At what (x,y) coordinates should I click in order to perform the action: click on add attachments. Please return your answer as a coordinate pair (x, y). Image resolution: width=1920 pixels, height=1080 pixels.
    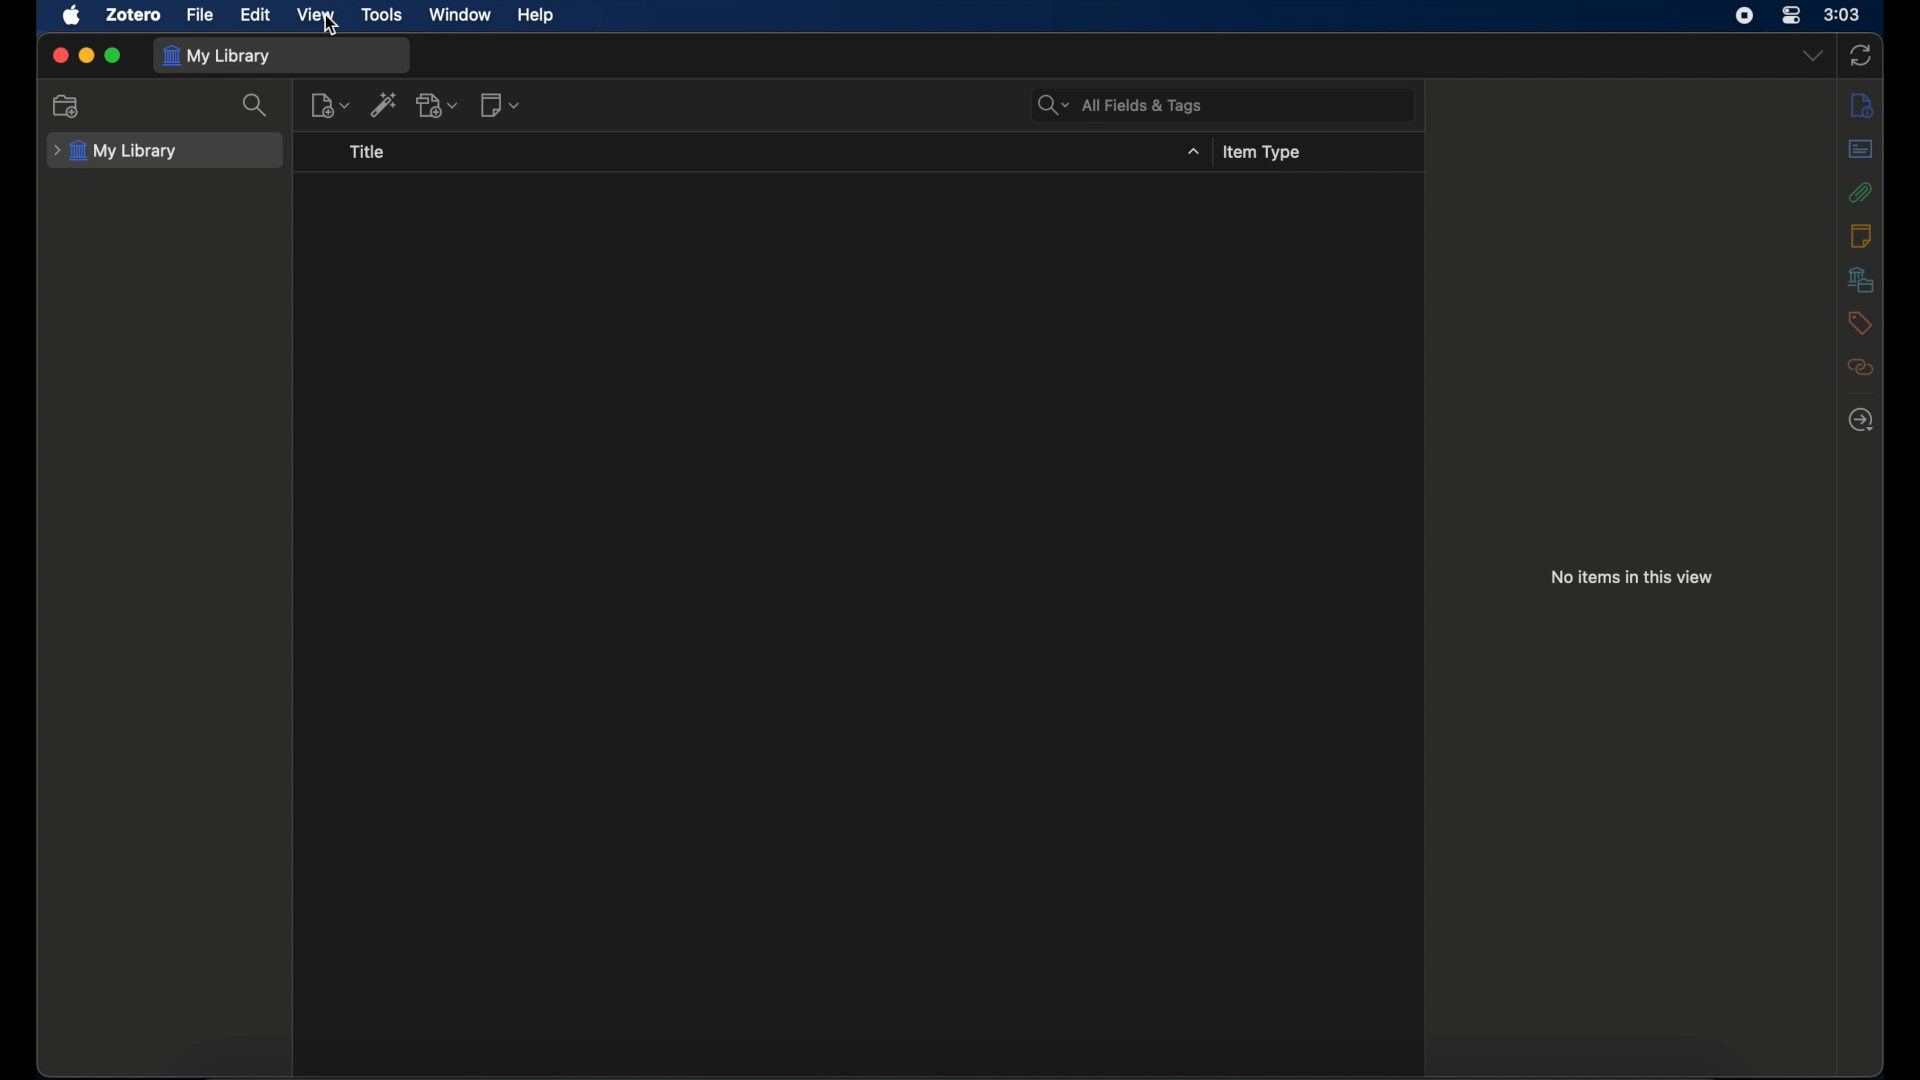
    Looking at the image, I should click on (439, 106).